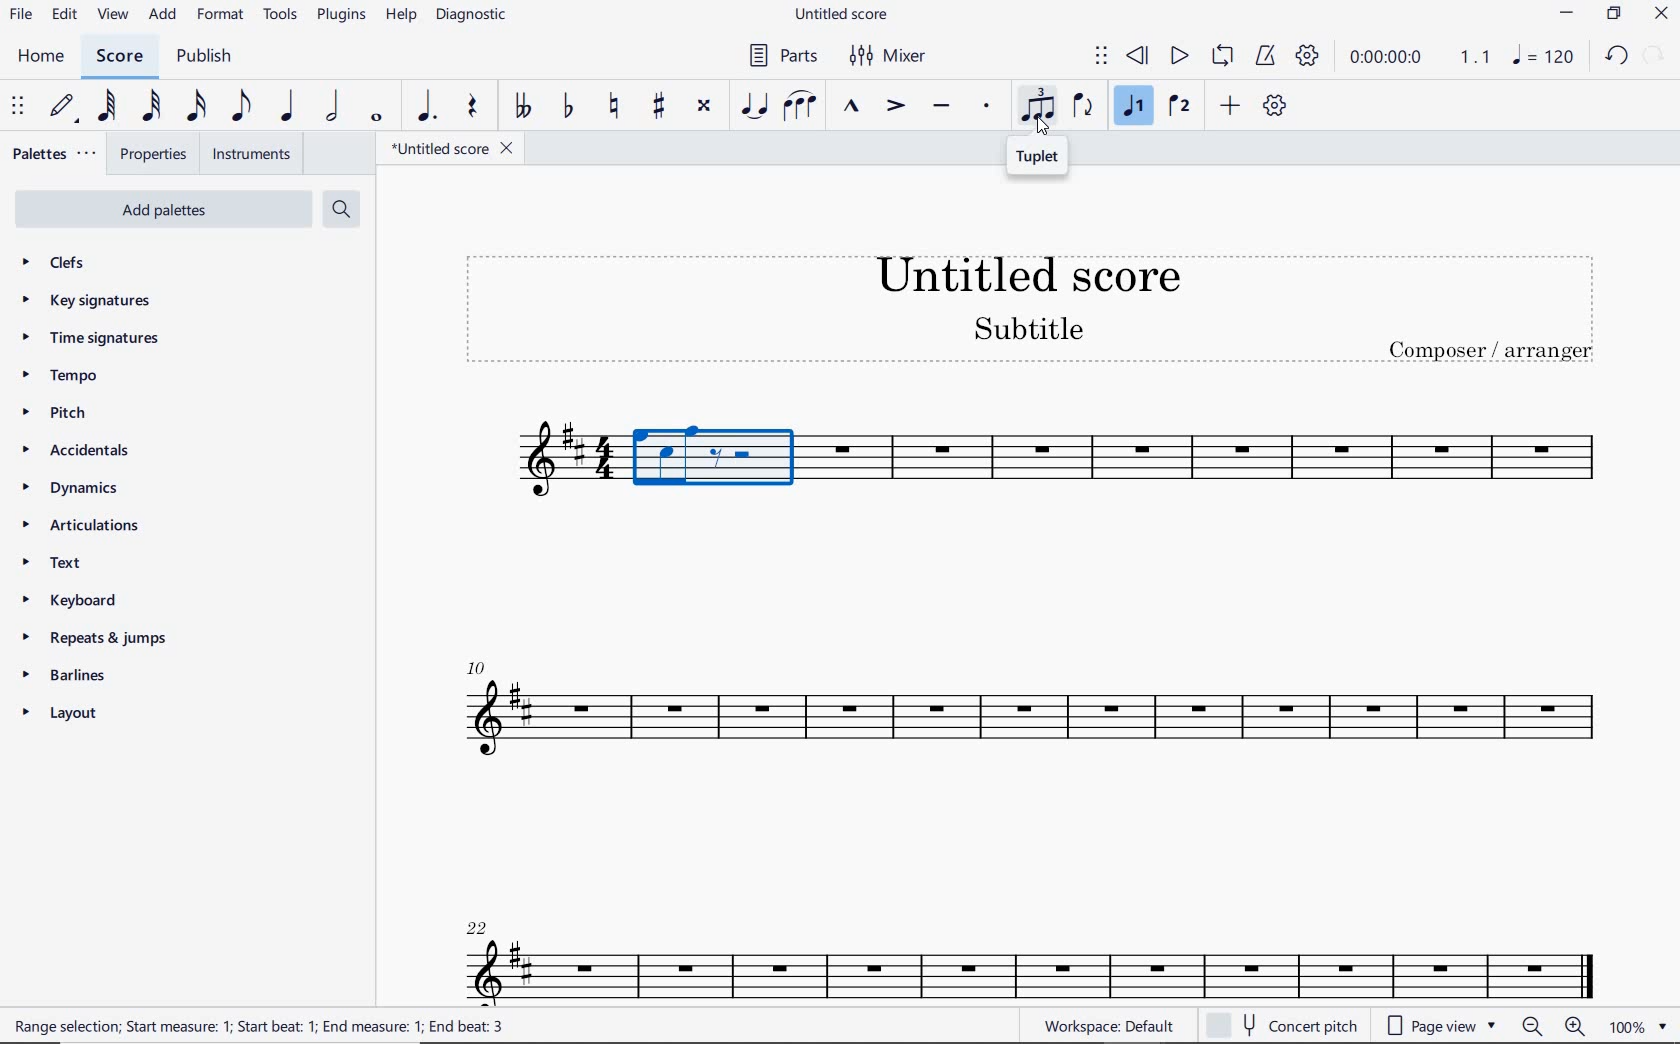 This screenshot has width=1680, height=1044. Describe the element at coordinates (1232, 107) in the screenshot. I see `ADD` at that location.